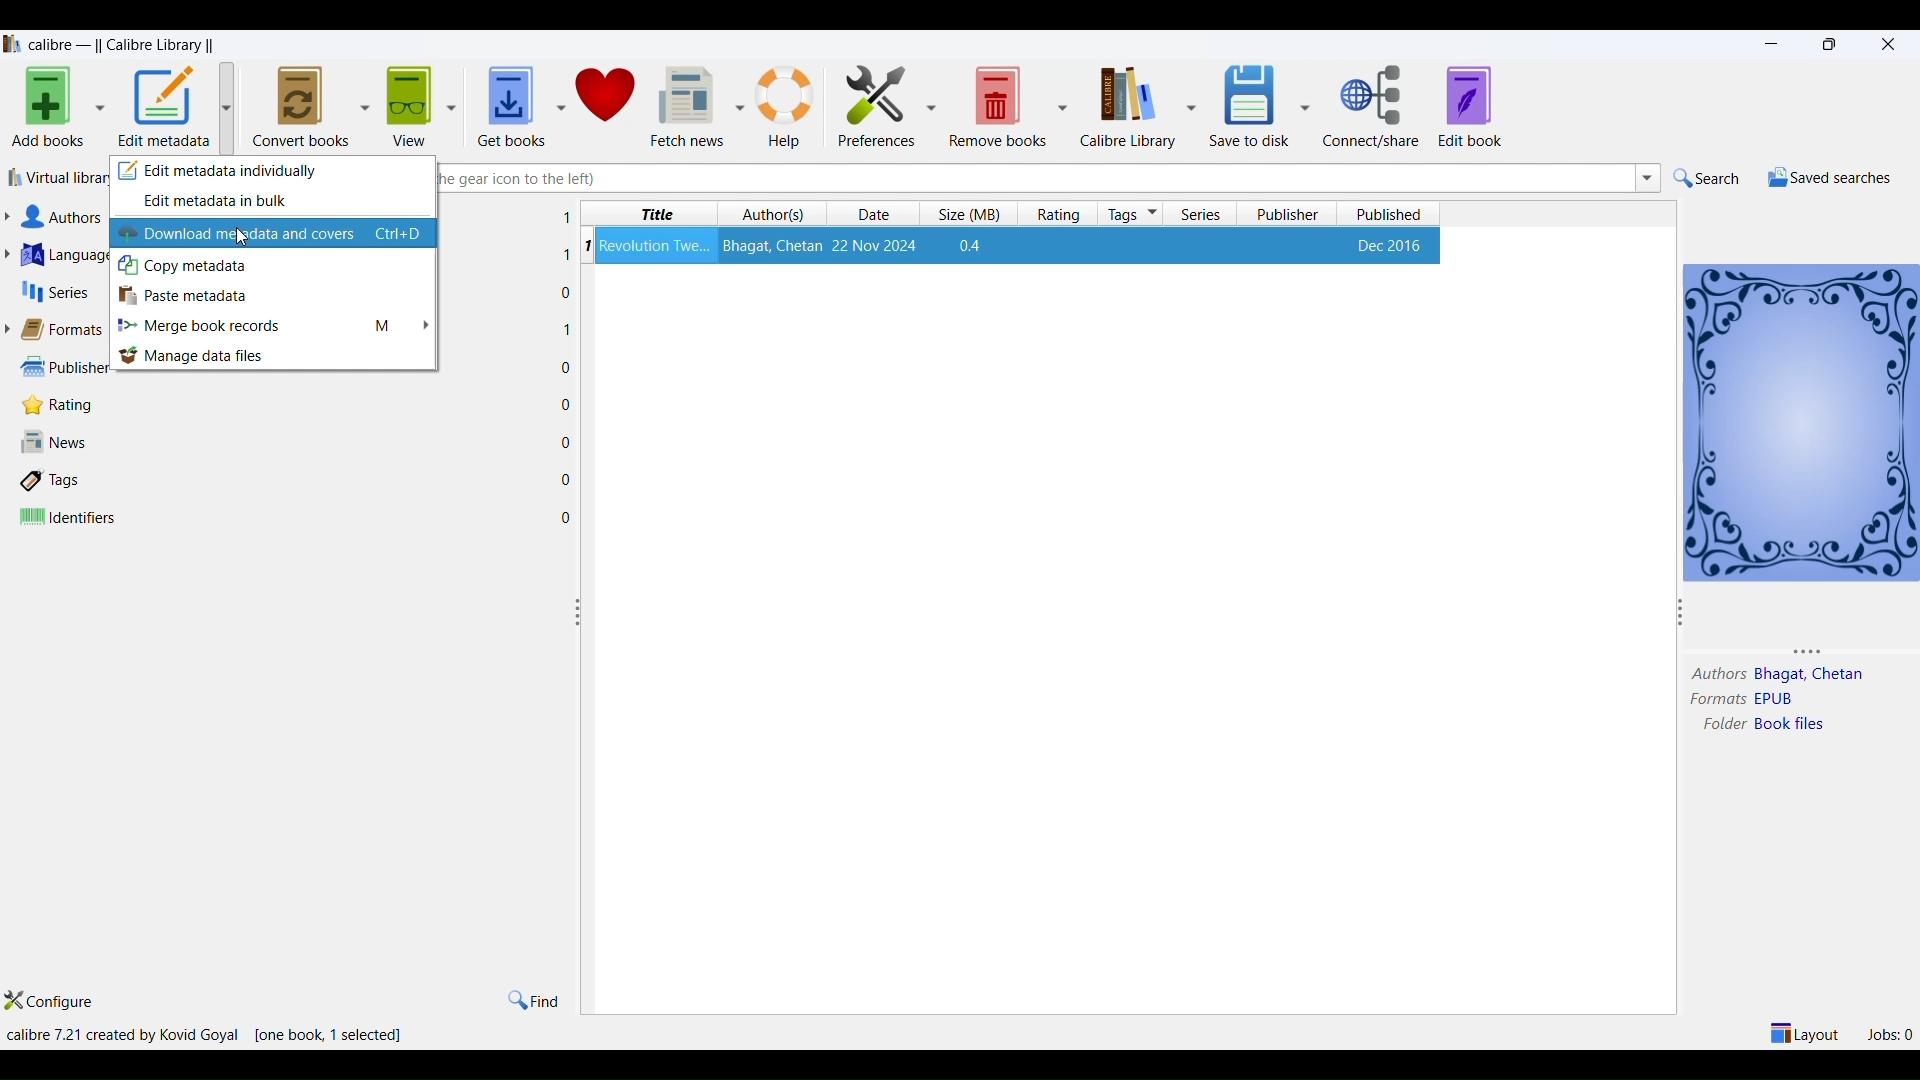  Describe the element at coordinates (1793, 653) in the screenshot. I see `resize` at that location.